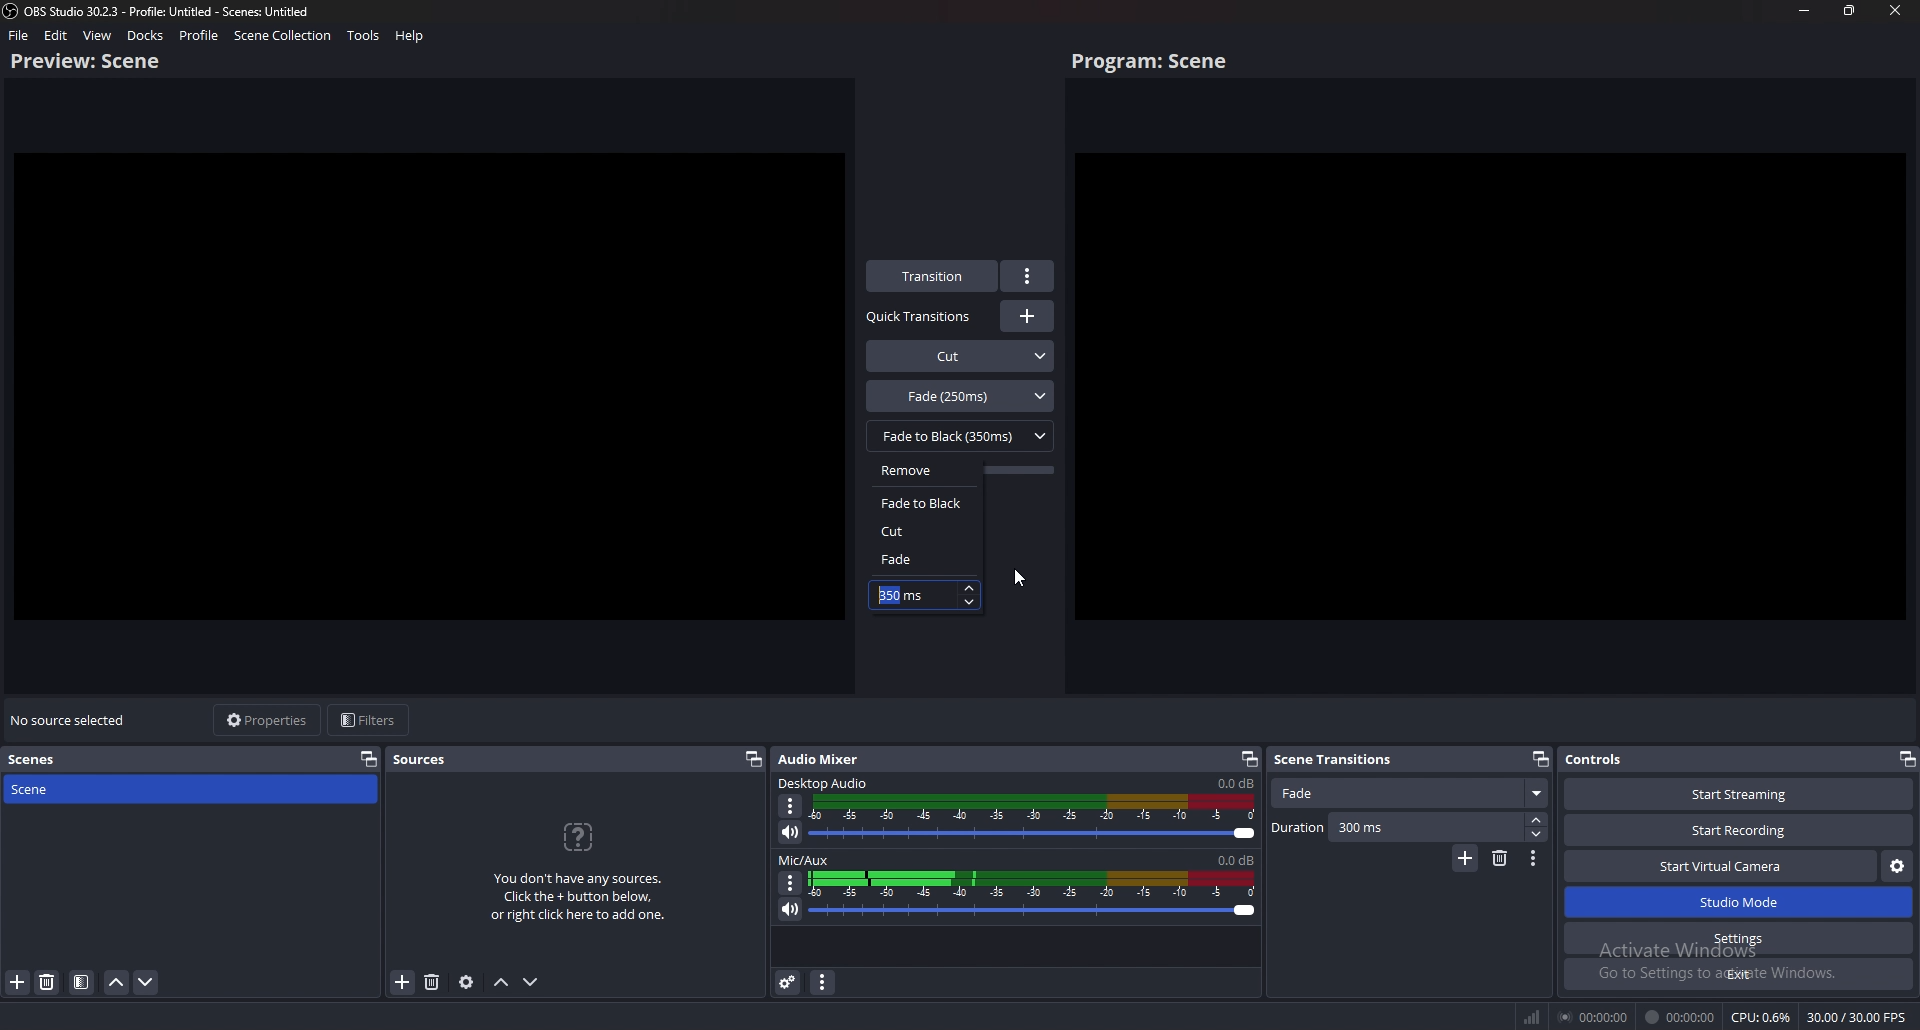 Image resolution: width=1920 pixels, height=1030 pixels. I want to click on program scene, so click(1154, 62).